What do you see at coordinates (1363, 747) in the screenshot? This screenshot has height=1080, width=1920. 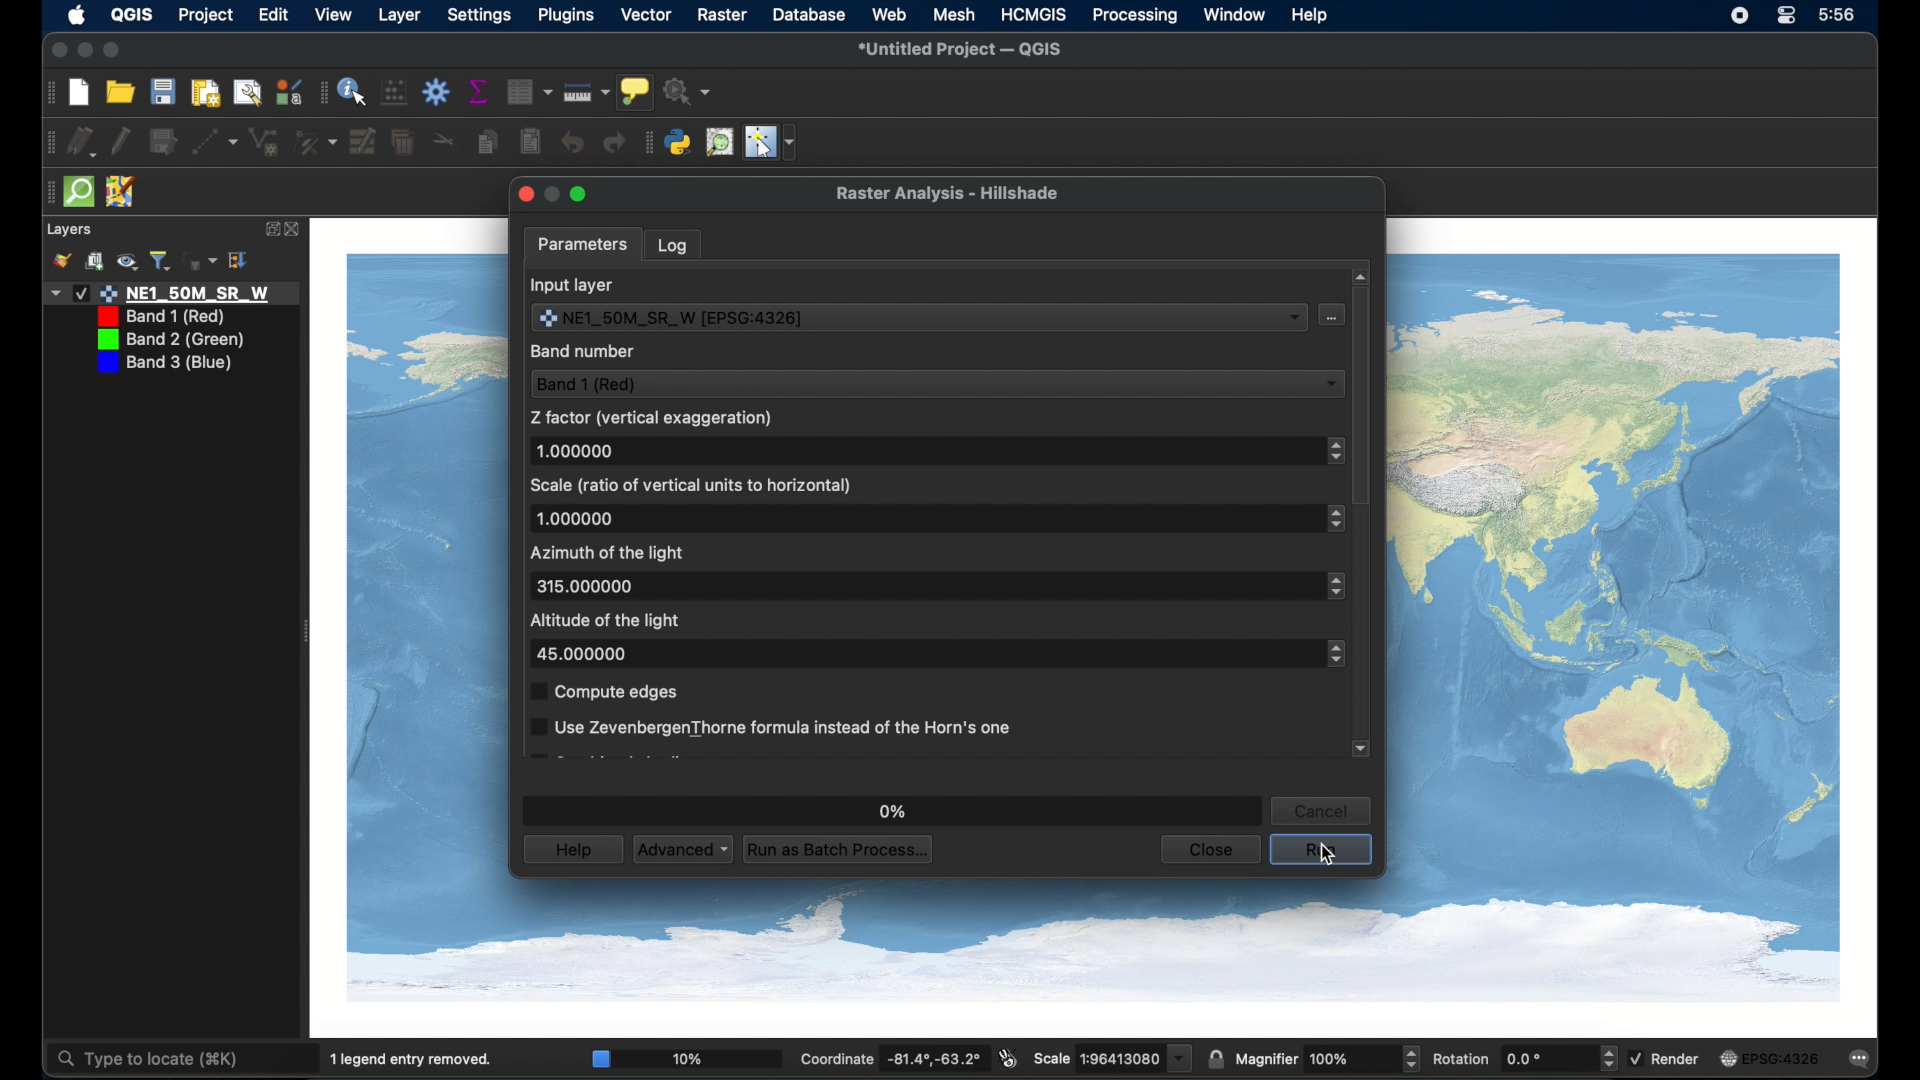 I see `scroll down arrow` at bounding box center [1363, 747].